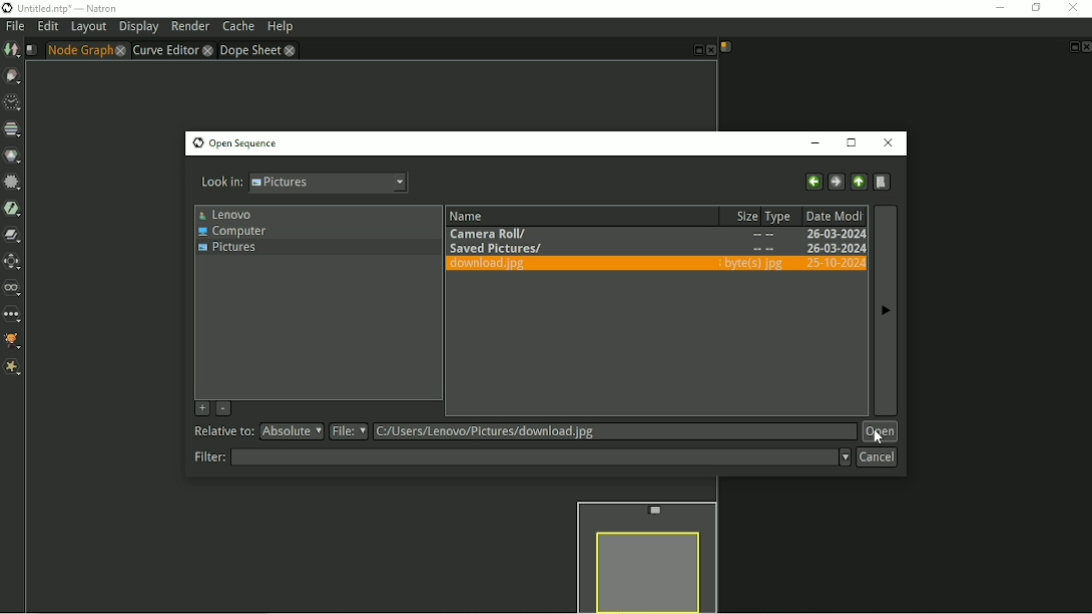  I want to click on Cursor, so click(874, 437).